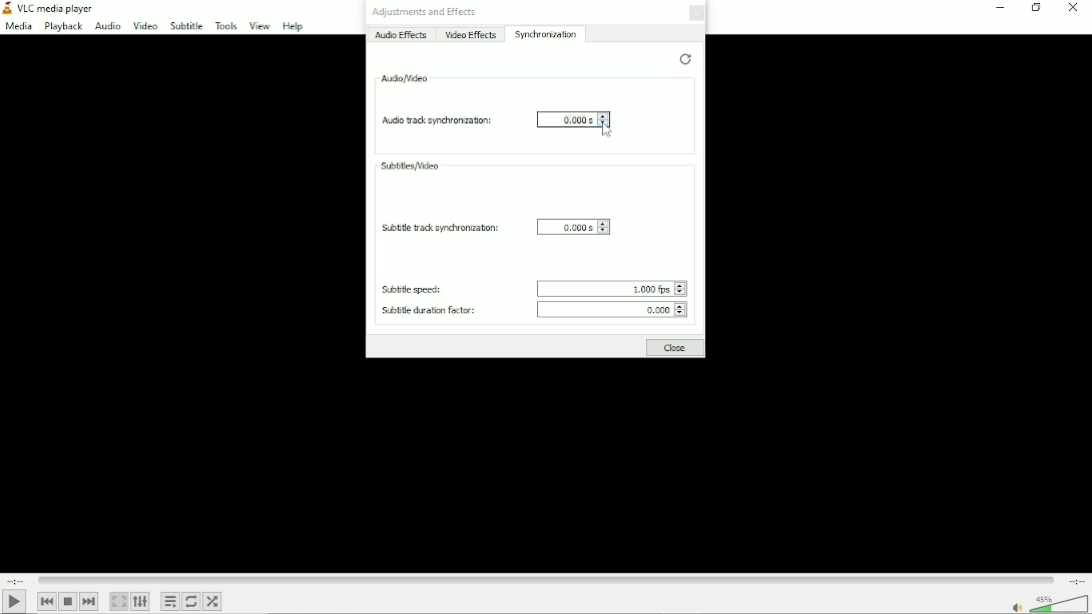 Image resolution: width=1092 pixels, height=614 pixels. Describe the element at coordinates (119, 601) in the screenshot. I see `Toggle video in fullscreen` at that location.